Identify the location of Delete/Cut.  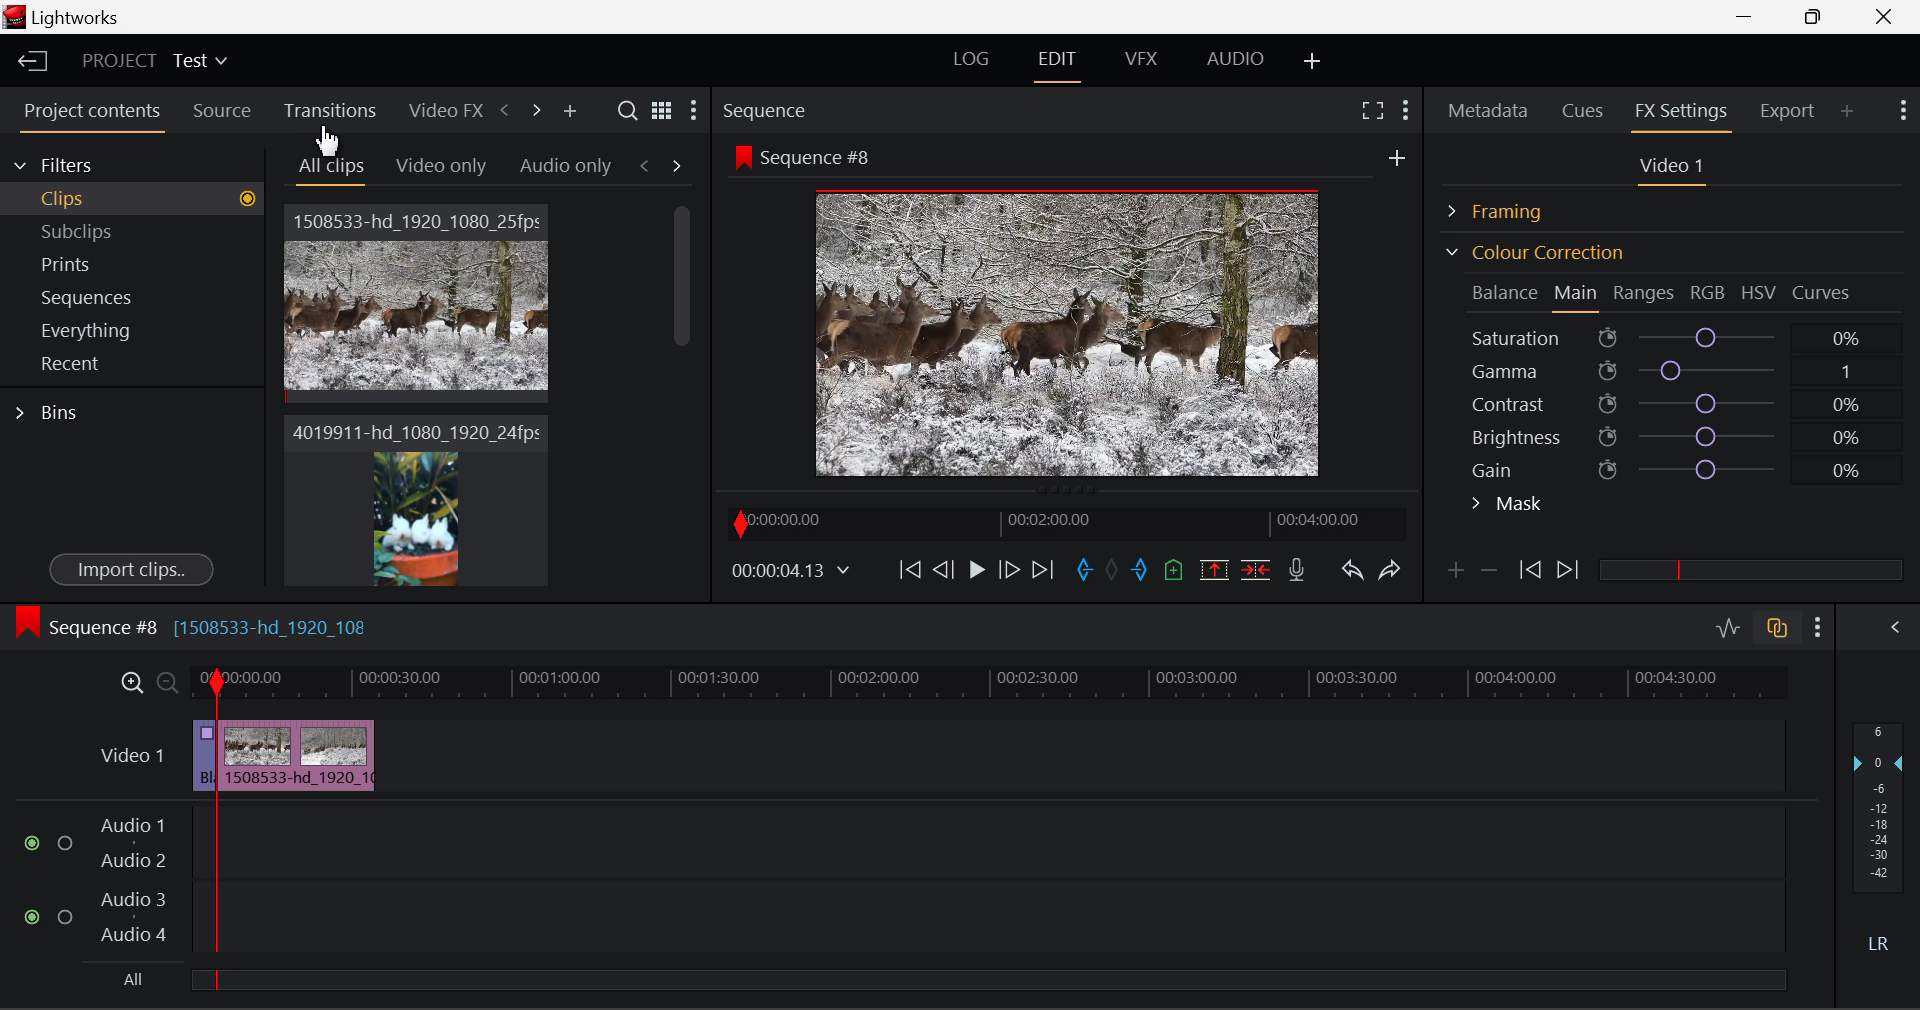
(1256, 569).